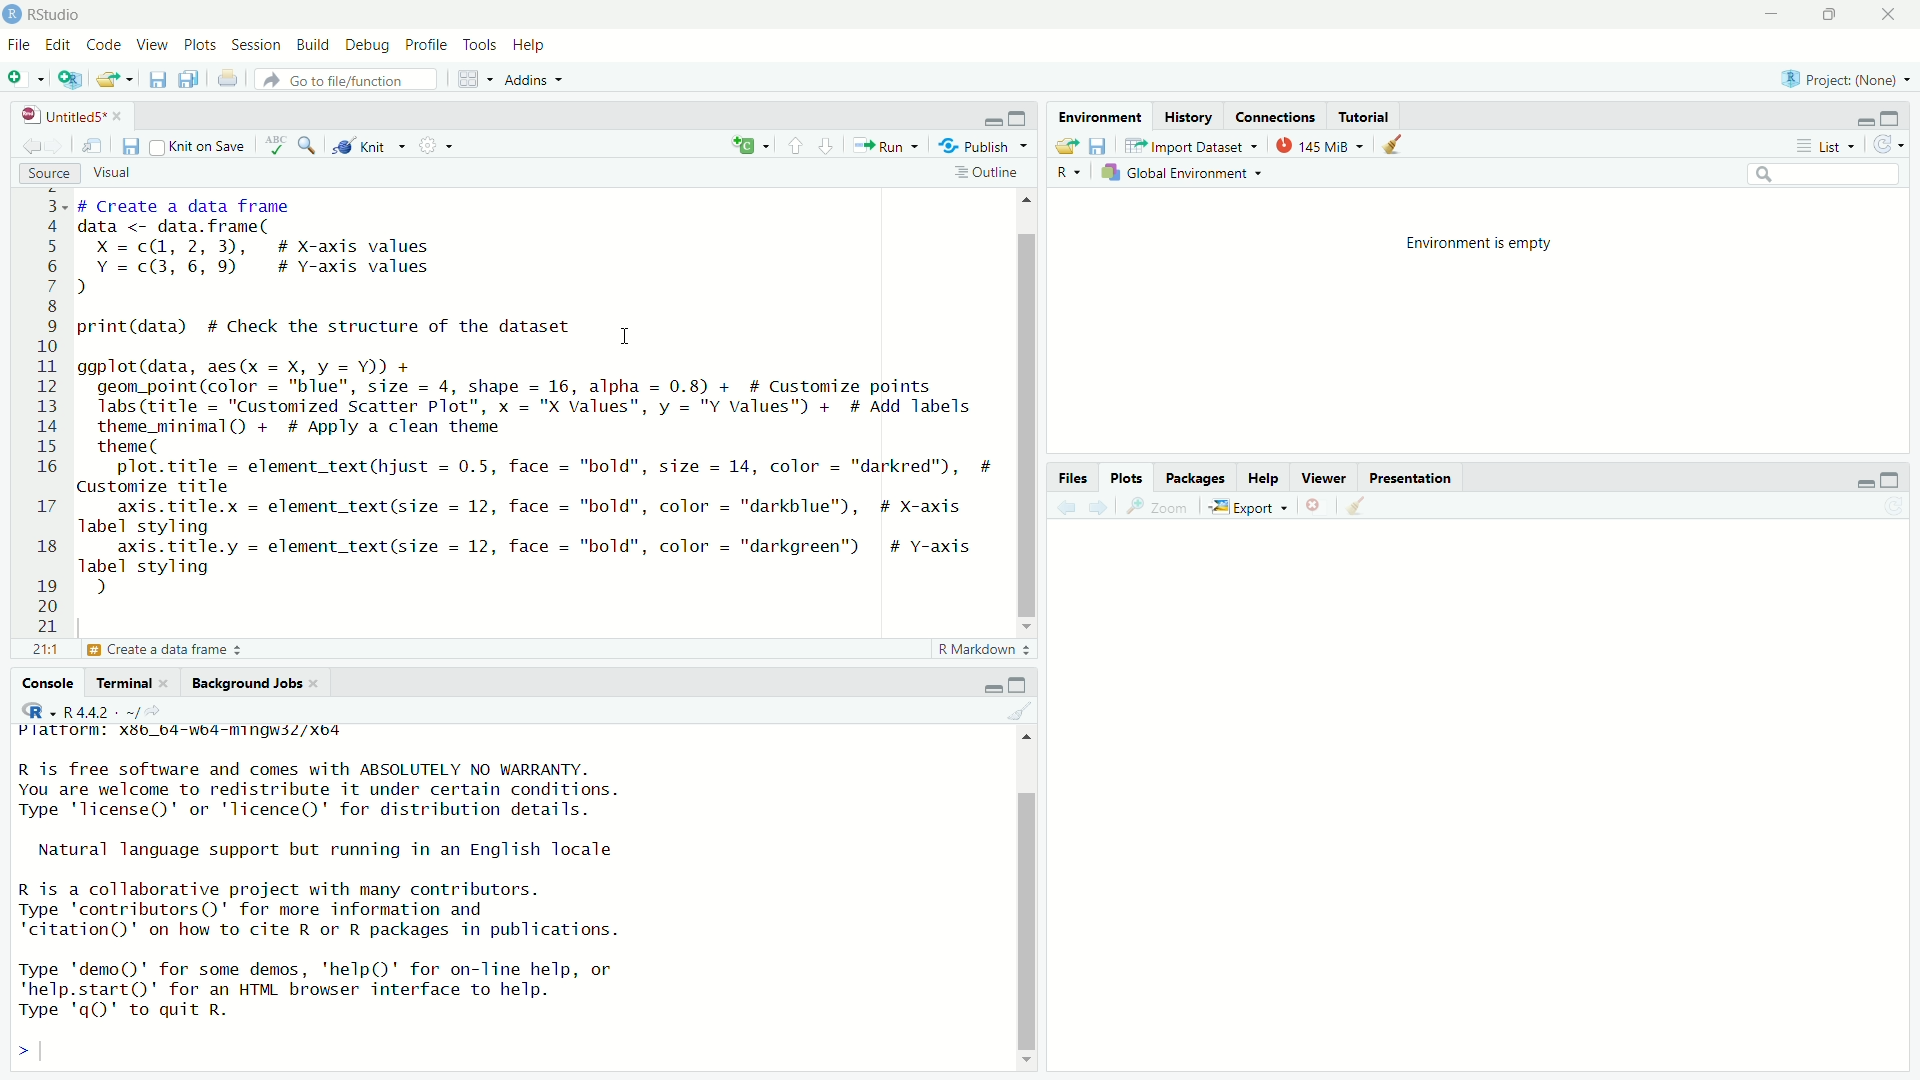 The height and width of the screenshot is (1080, 1920). I want to click on Visual, so click(108, 174).